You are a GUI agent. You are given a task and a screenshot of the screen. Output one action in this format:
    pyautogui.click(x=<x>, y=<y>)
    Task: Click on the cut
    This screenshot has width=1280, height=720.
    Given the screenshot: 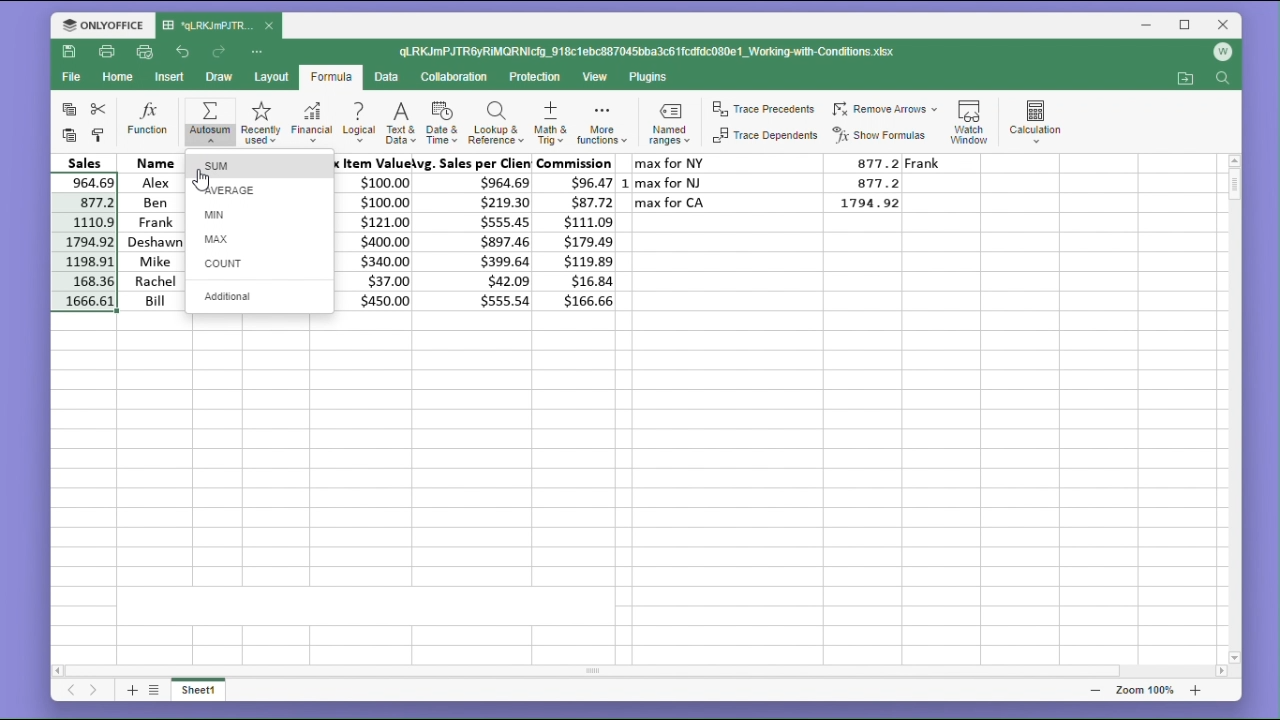 What is the action you would take?
    pyautogui.click(x=102, y=109)
    